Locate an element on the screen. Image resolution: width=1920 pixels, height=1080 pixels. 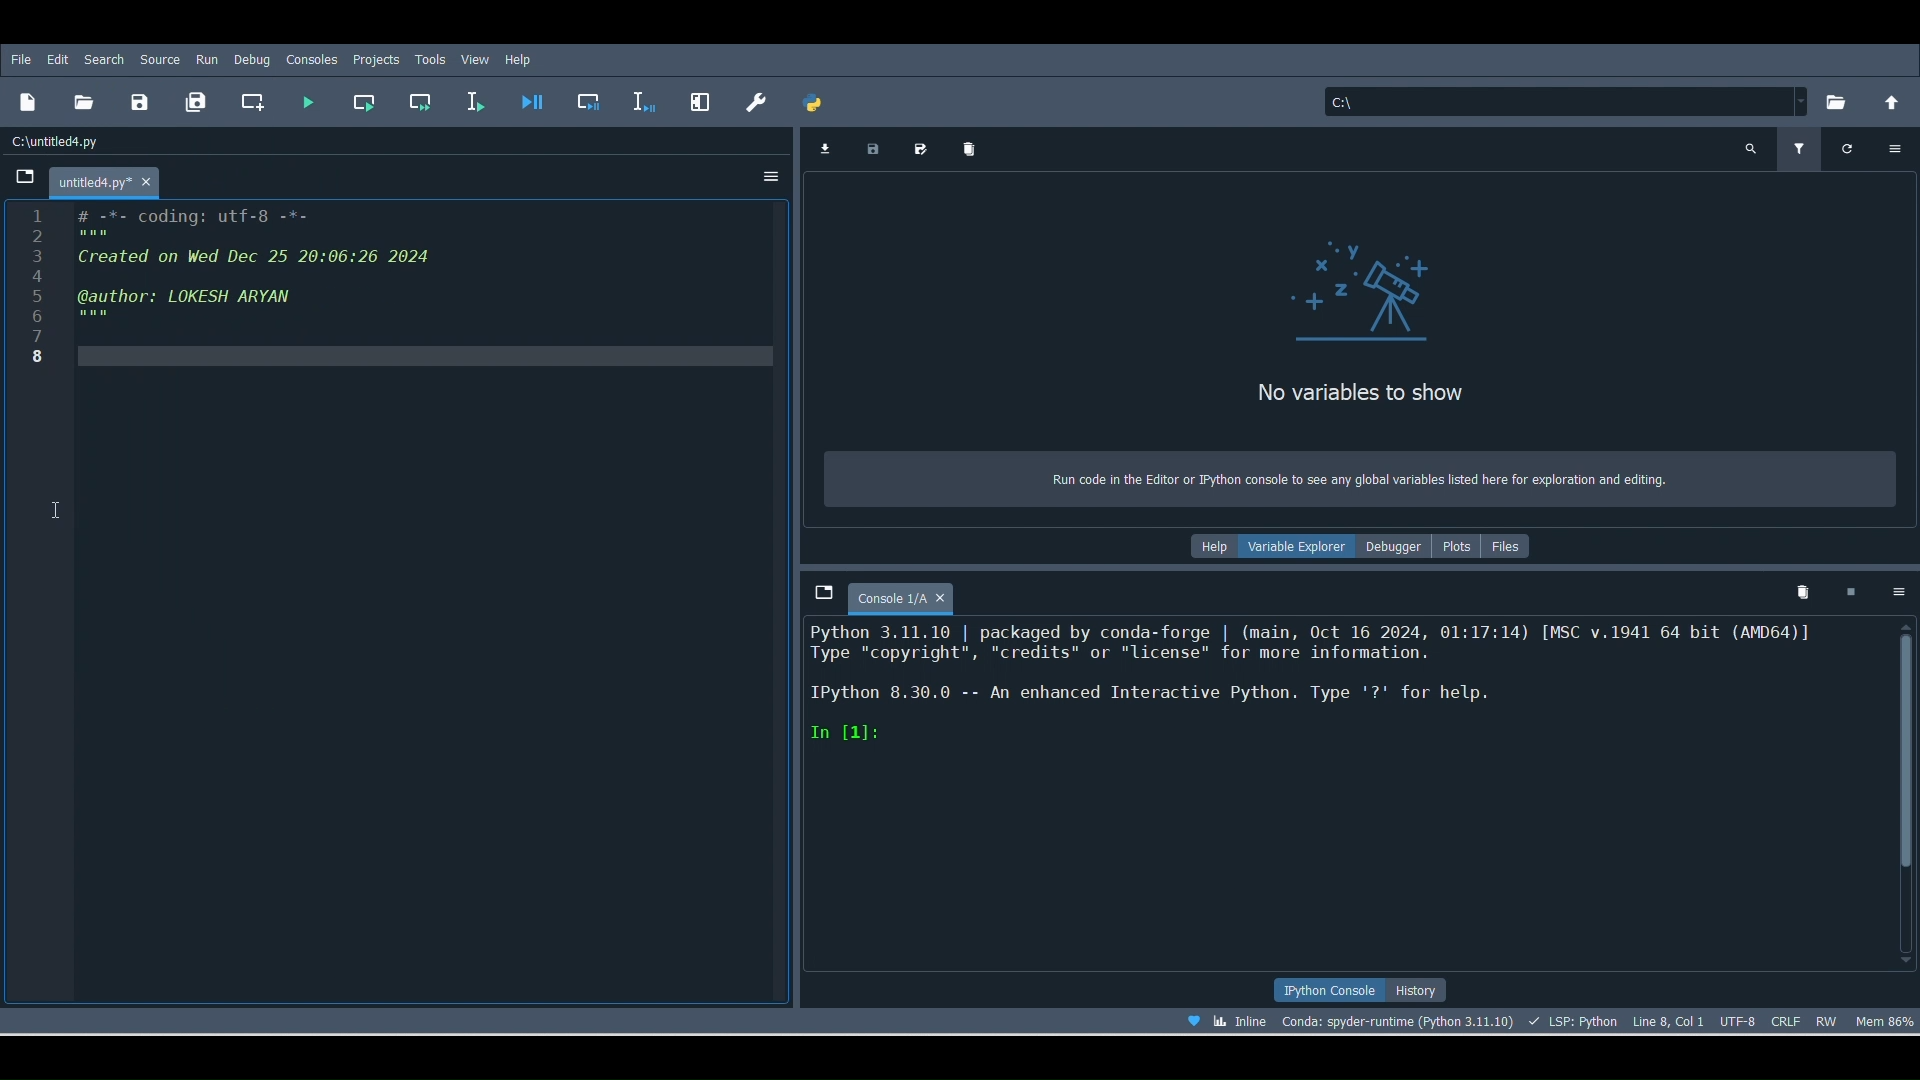
Source is located at coordinates (160, 57).